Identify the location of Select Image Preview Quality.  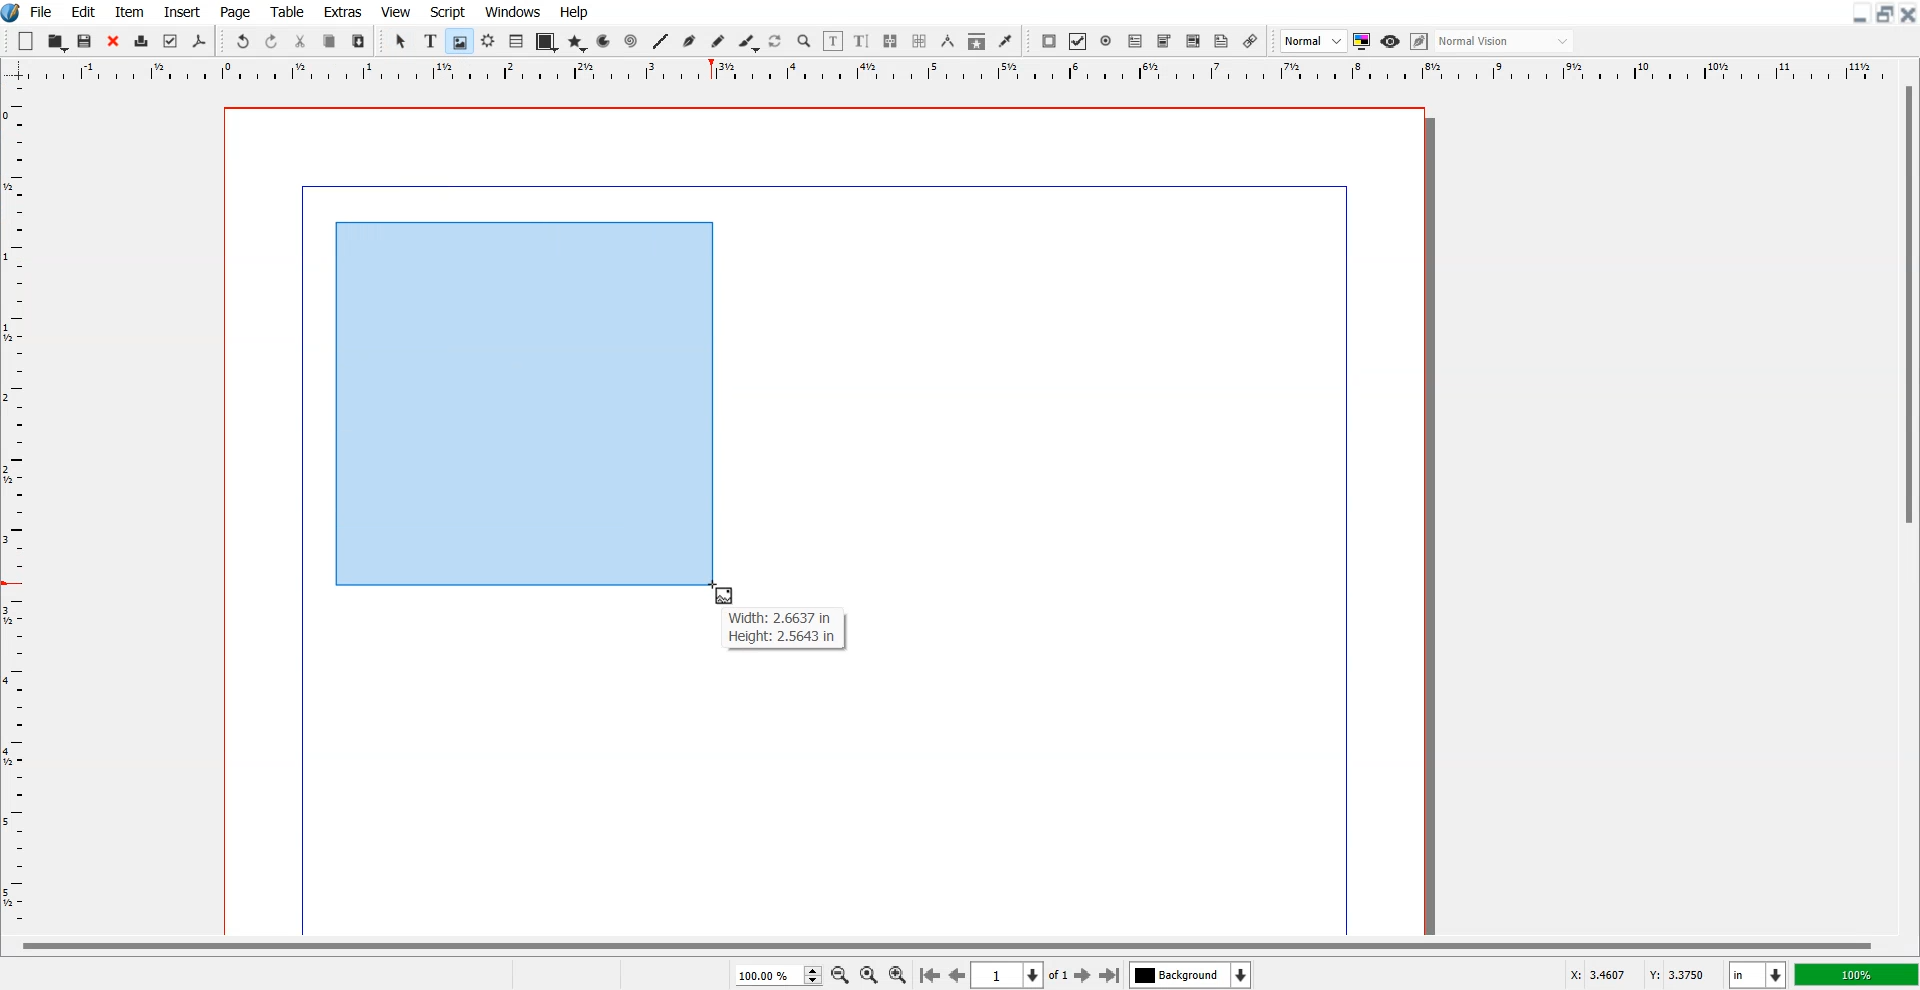
(1313, 41).